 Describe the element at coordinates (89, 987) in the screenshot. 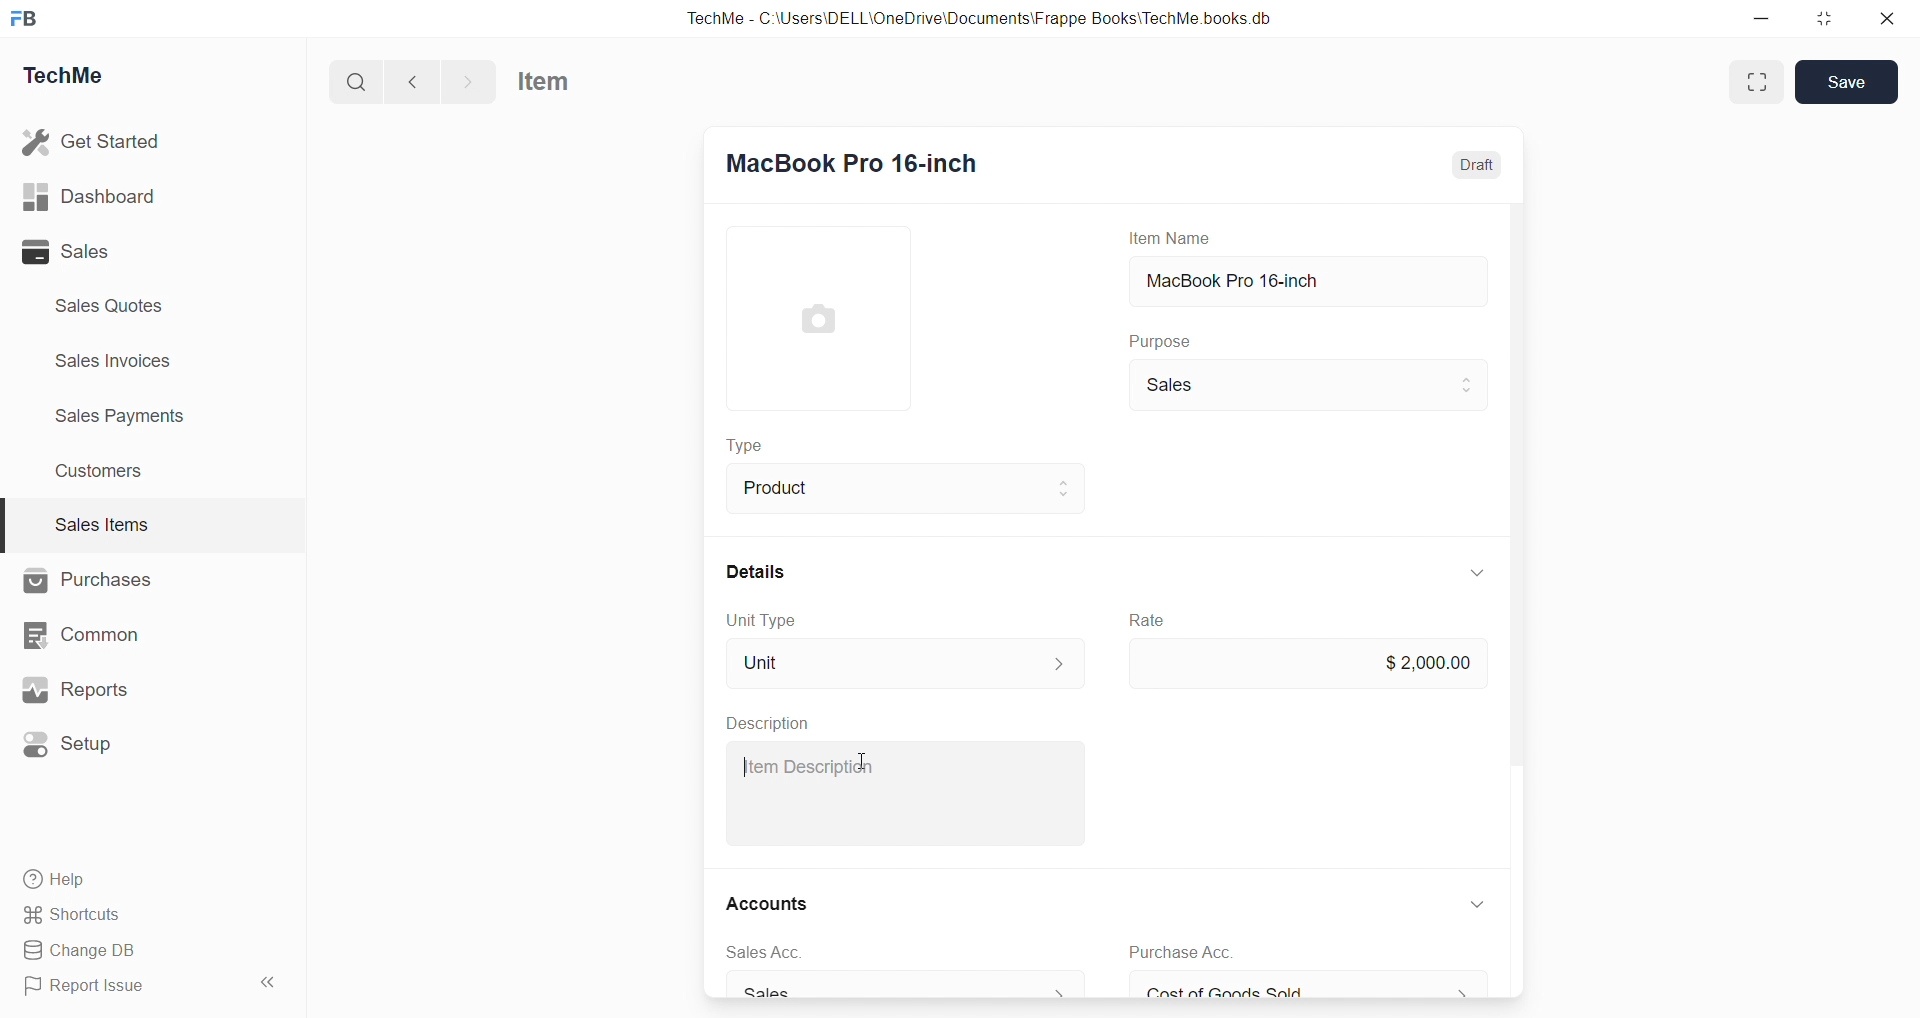

I see `Report Issue` at that location.